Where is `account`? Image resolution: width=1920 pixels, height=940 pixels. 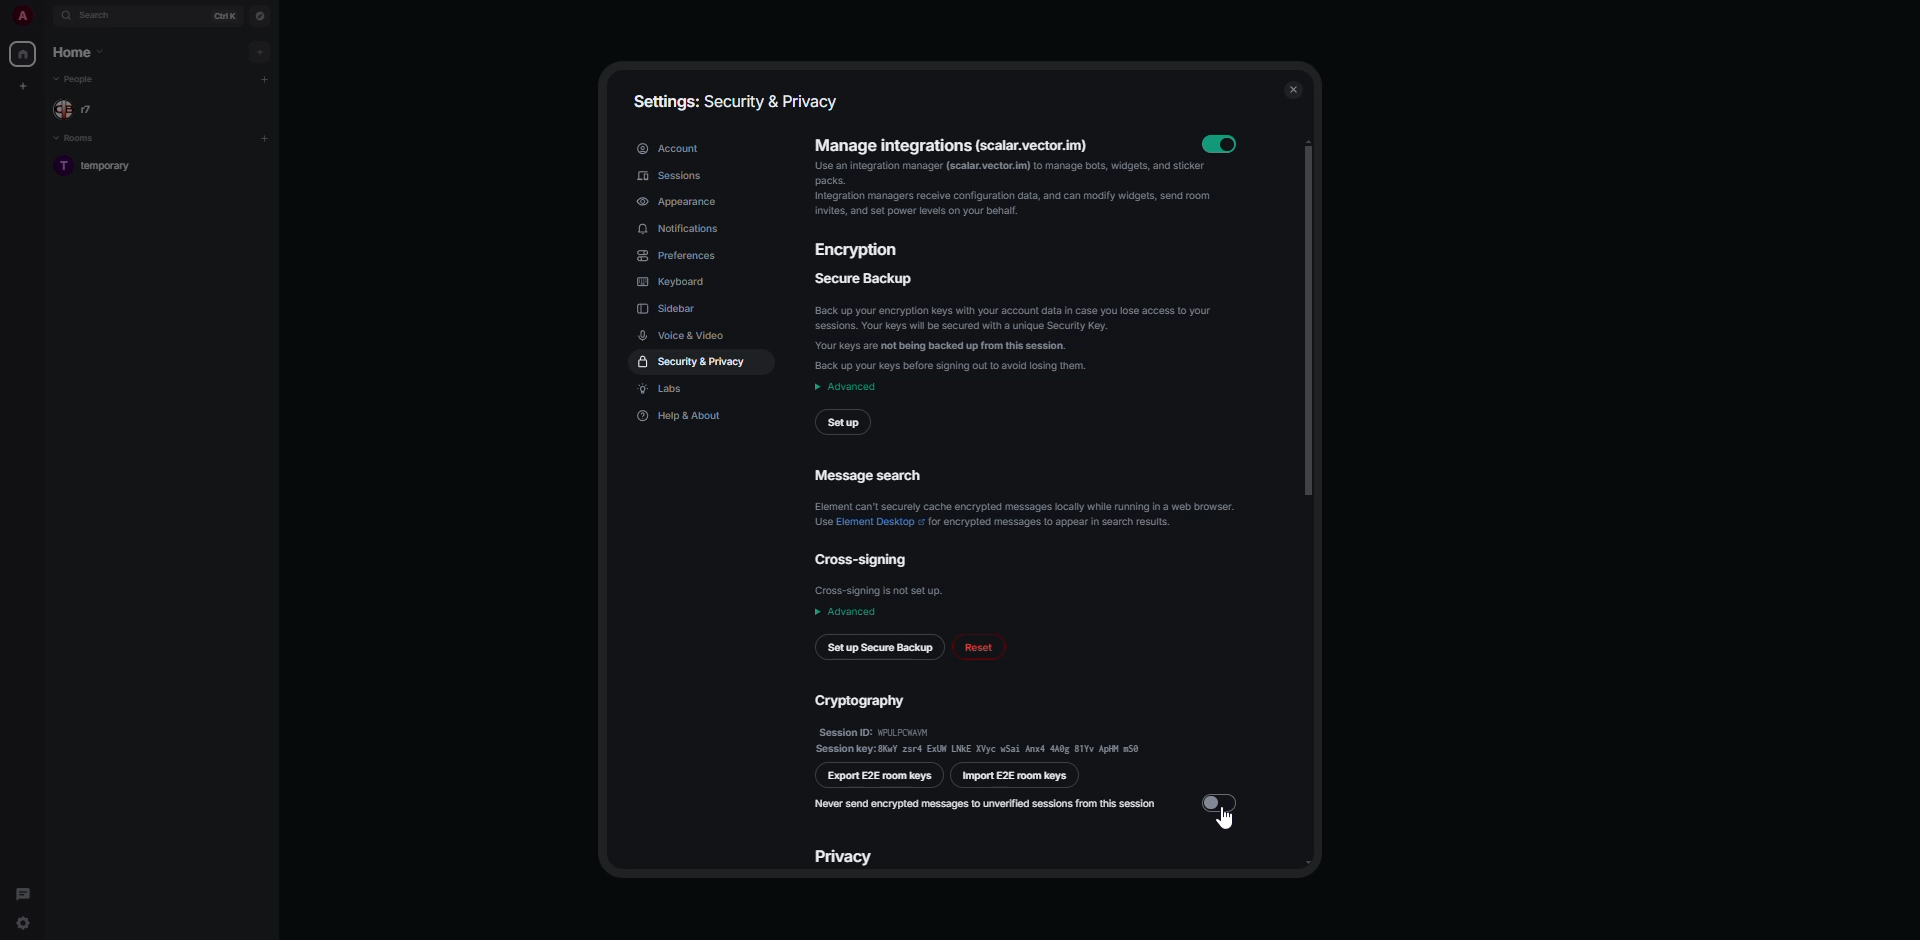
account is located at coordinates (670, 148).